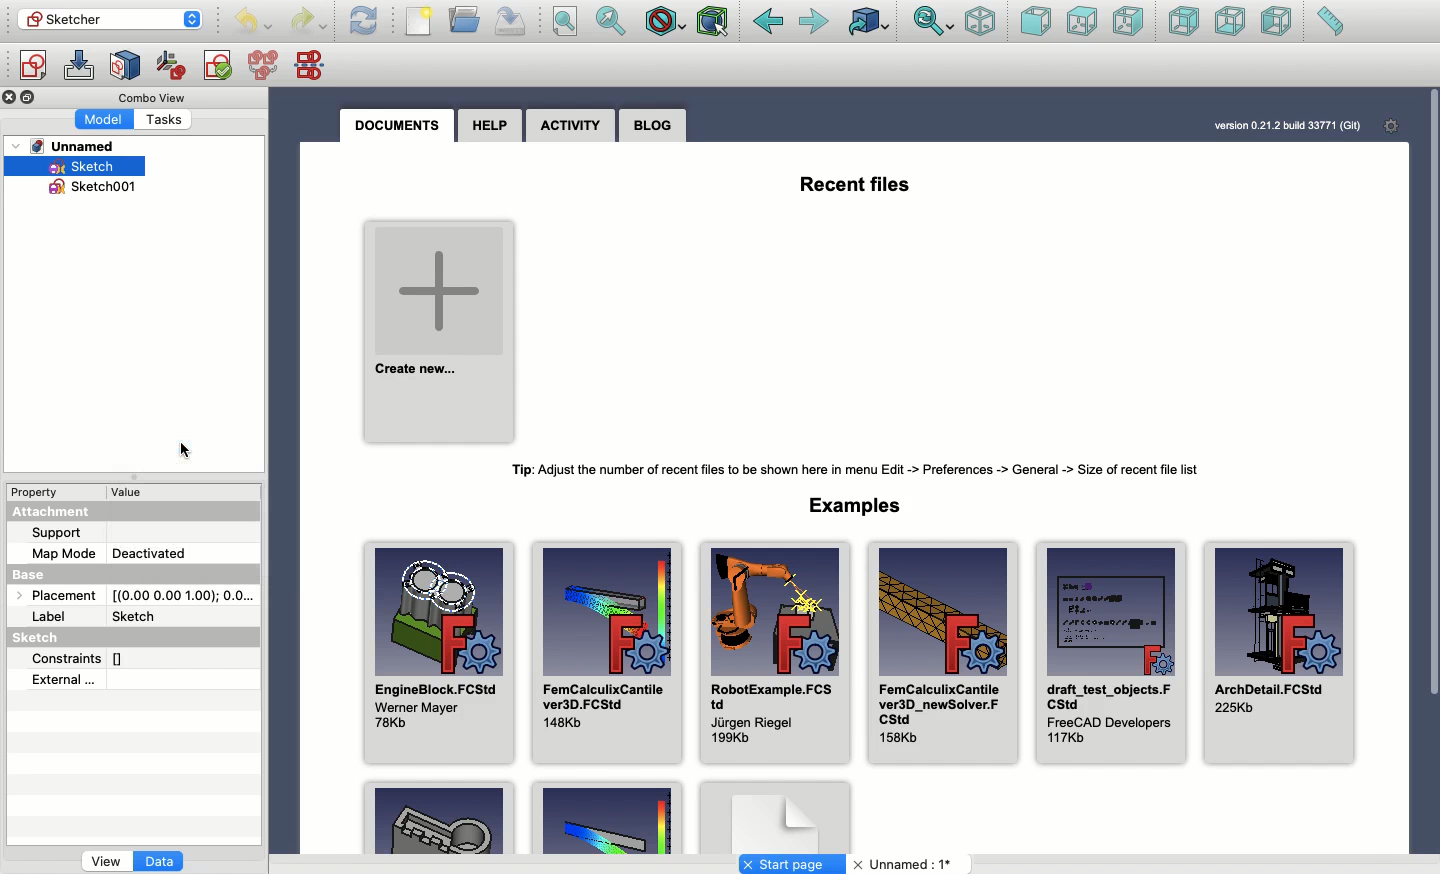 The width and height of the screenshot is (1440, 874). I want to click on FemCalculixCantile, so click(941, 651).